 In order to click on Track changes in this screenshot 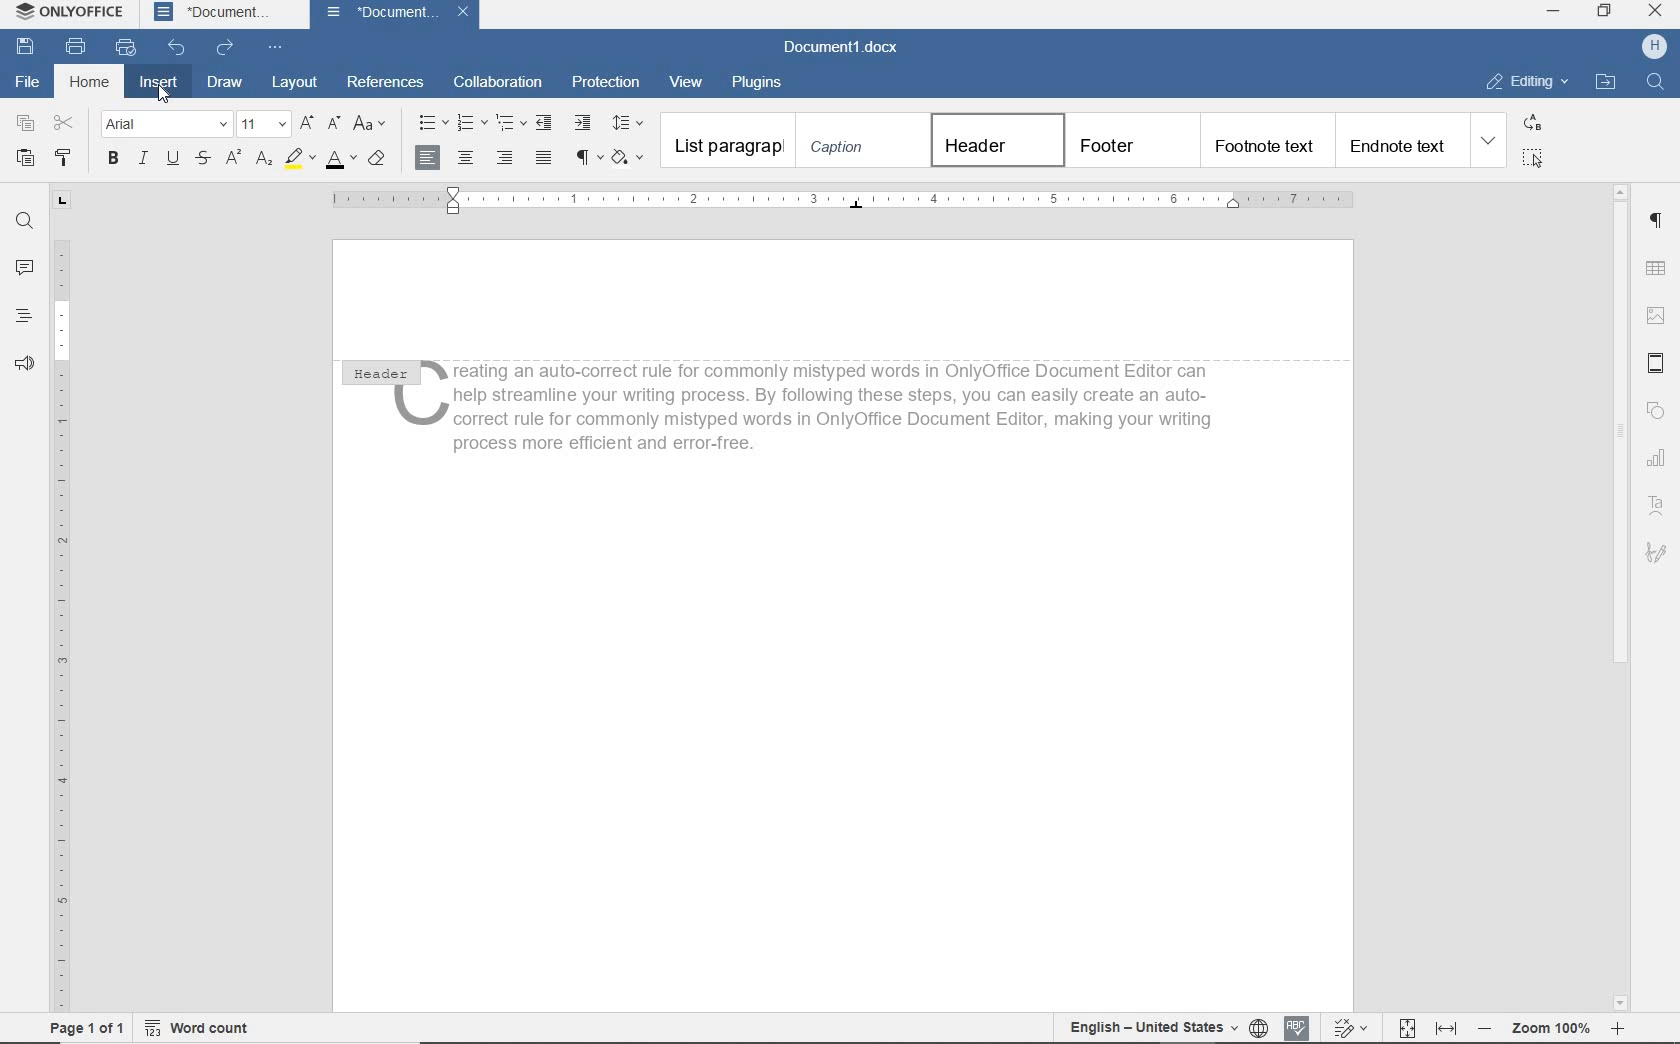, I will do `click(1349, 1027)`.